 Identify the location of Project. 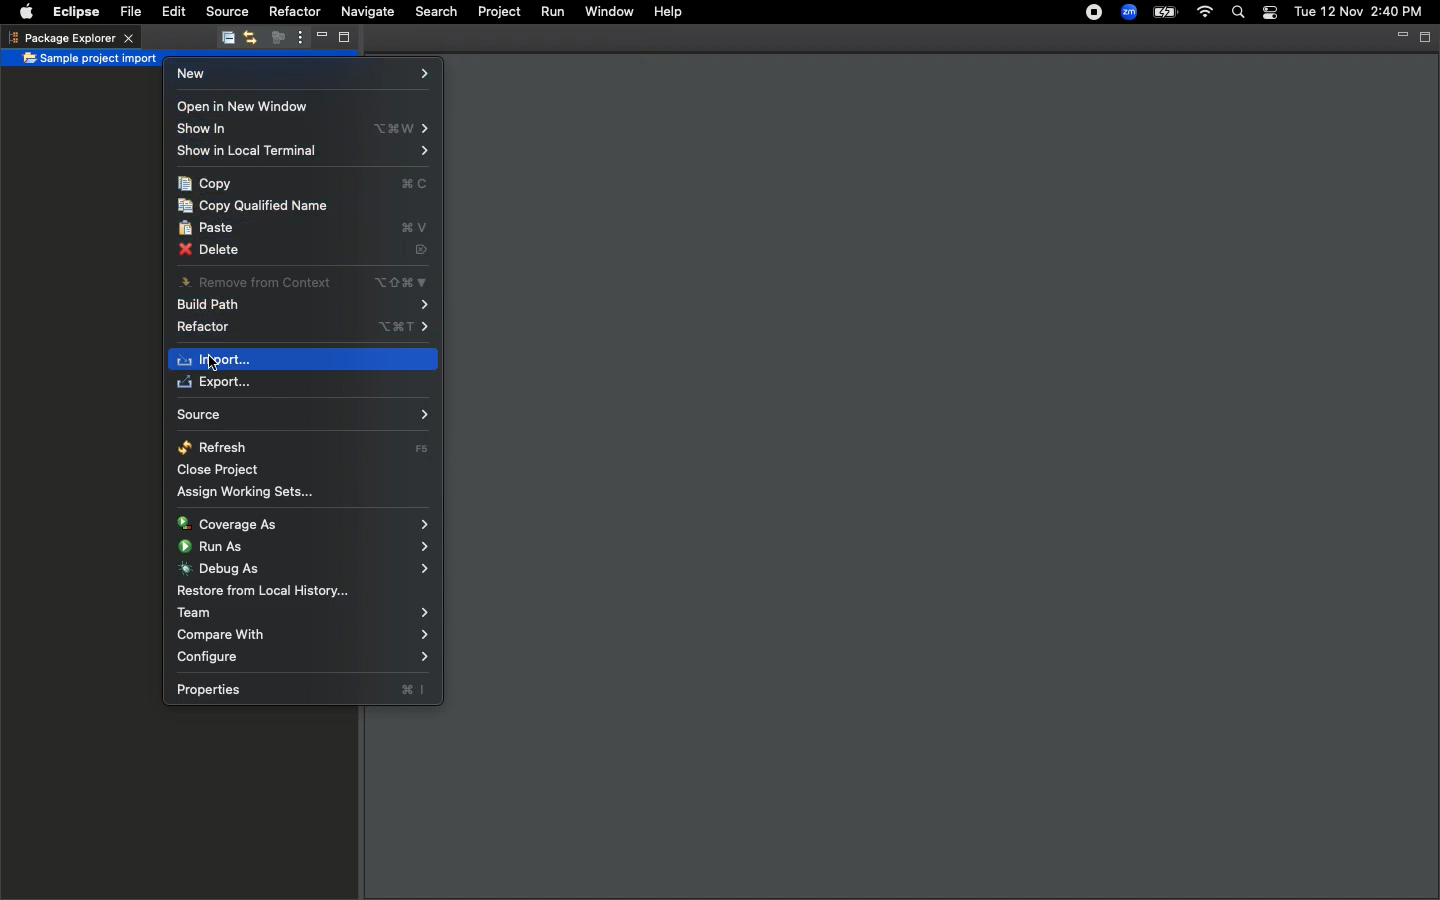
(498, 13).